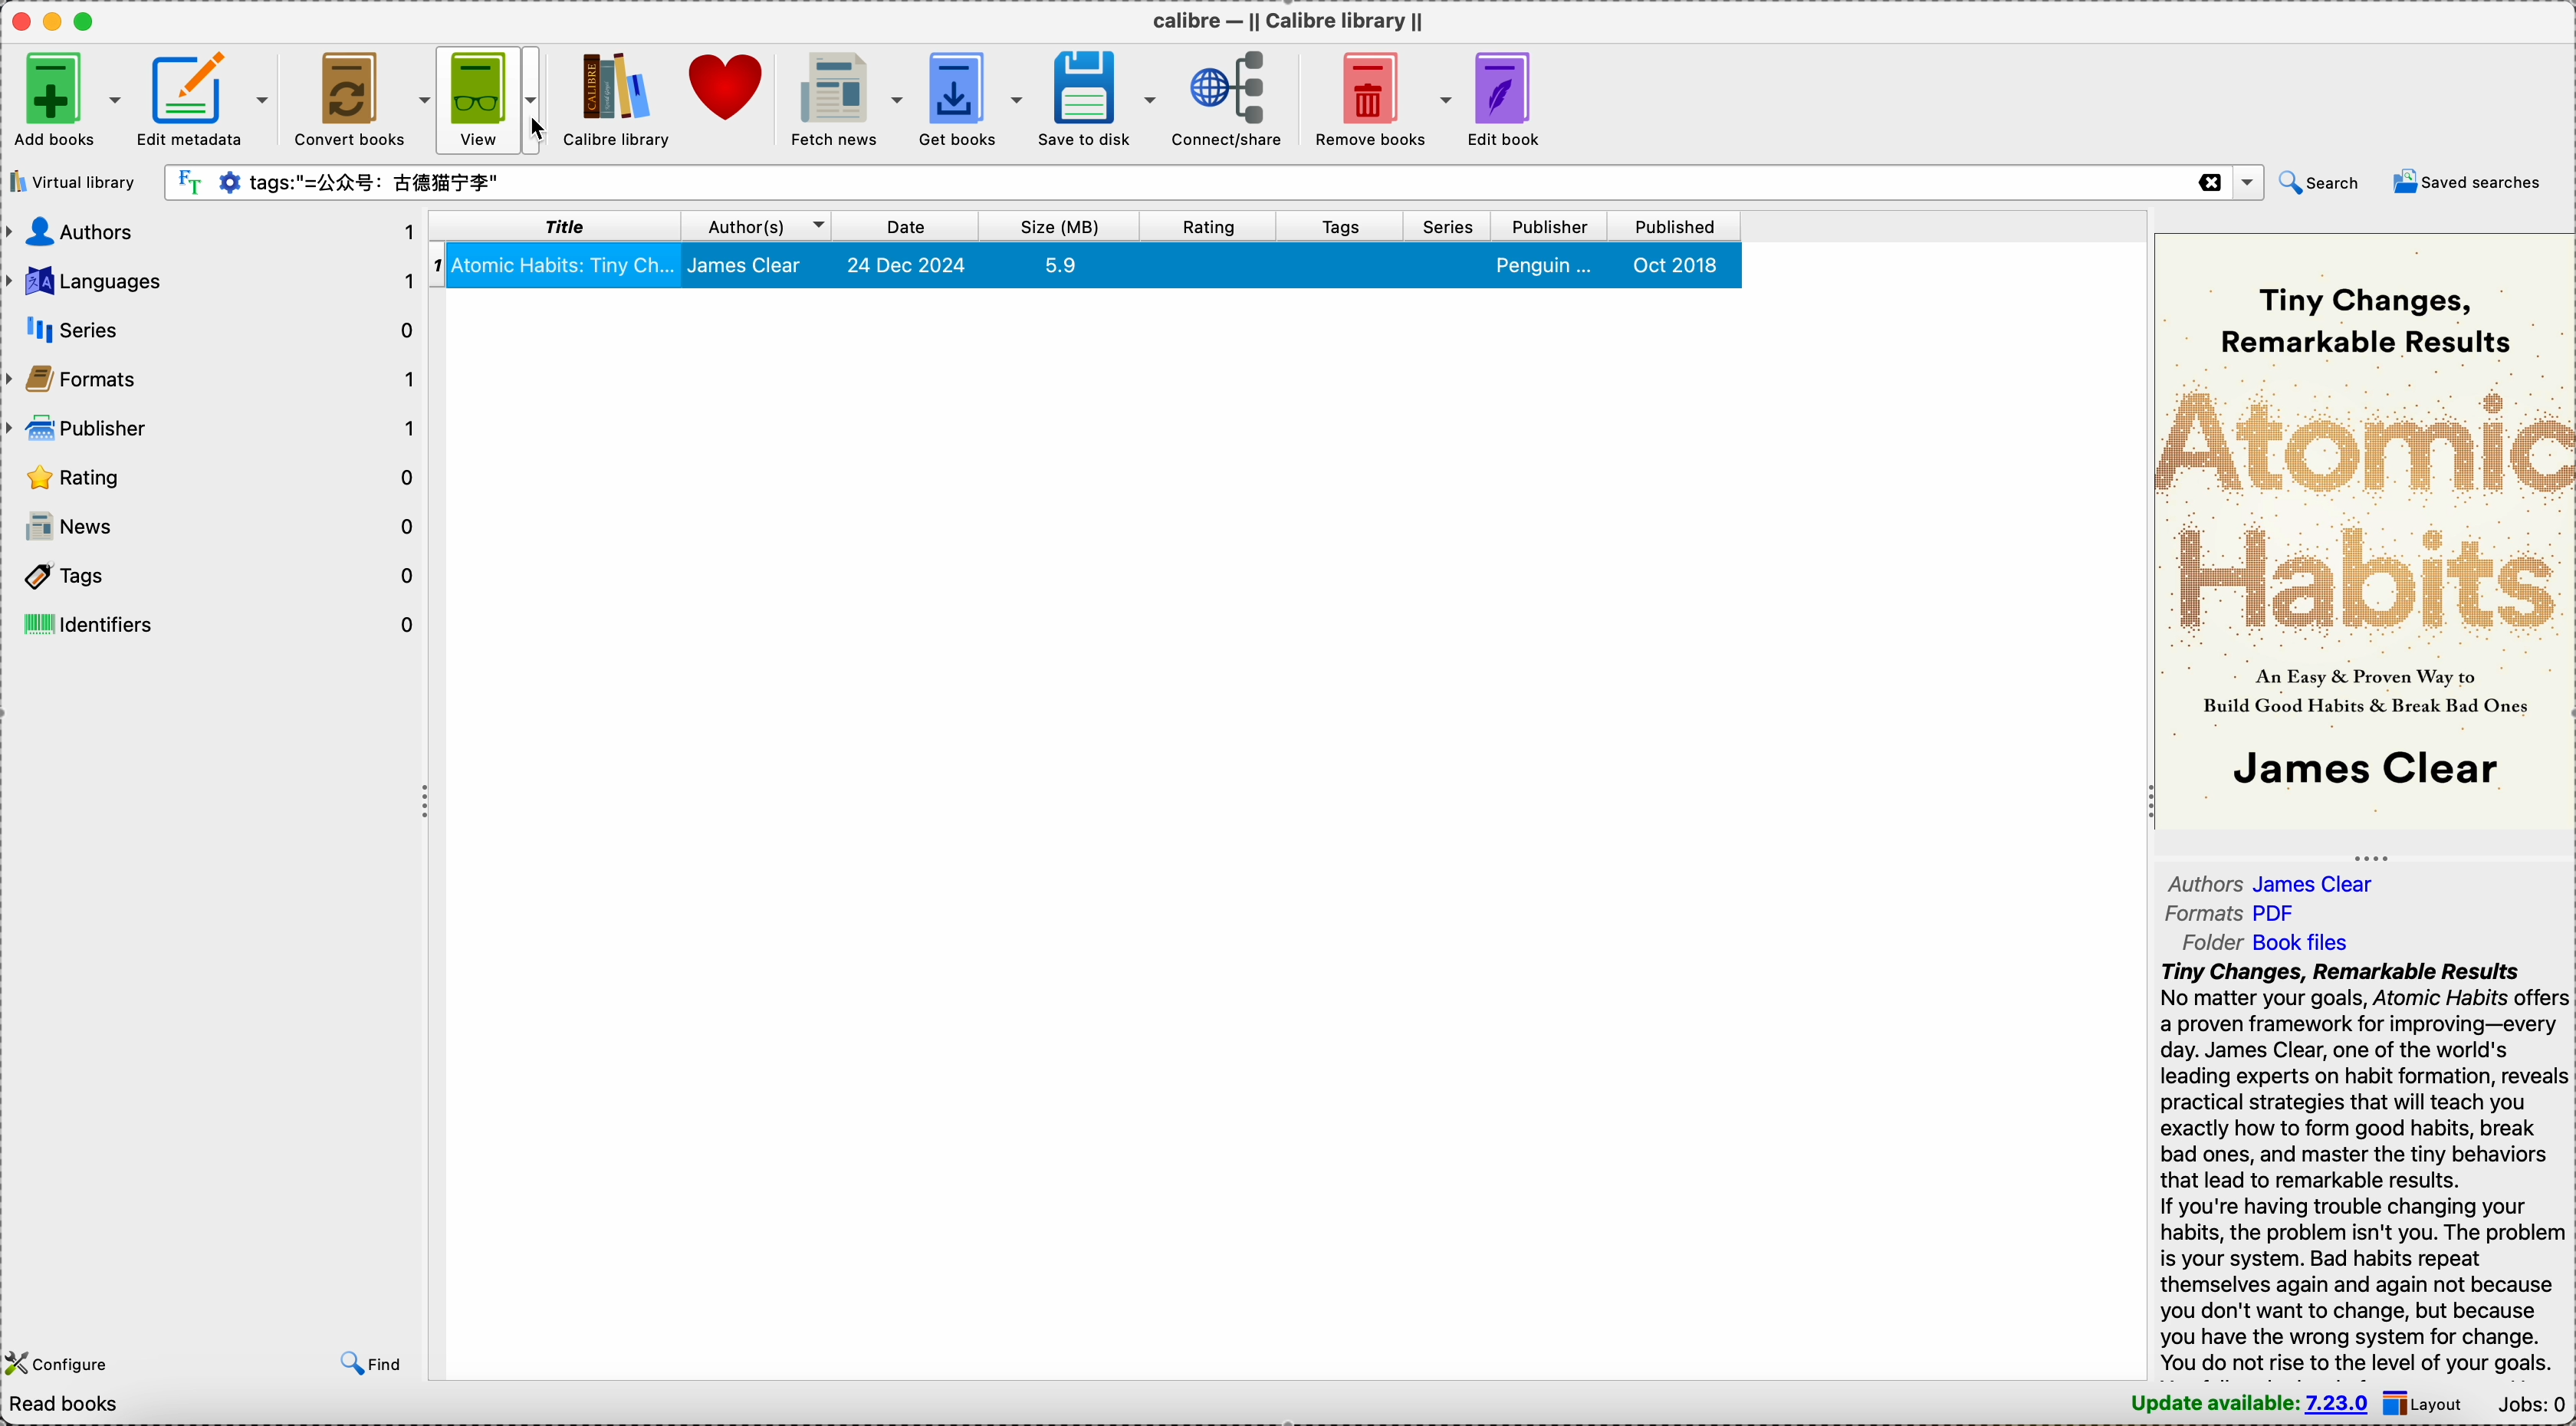  Describe the element at coordinates (1227, 100) in the screenshot. I see `connect/share` at that location.